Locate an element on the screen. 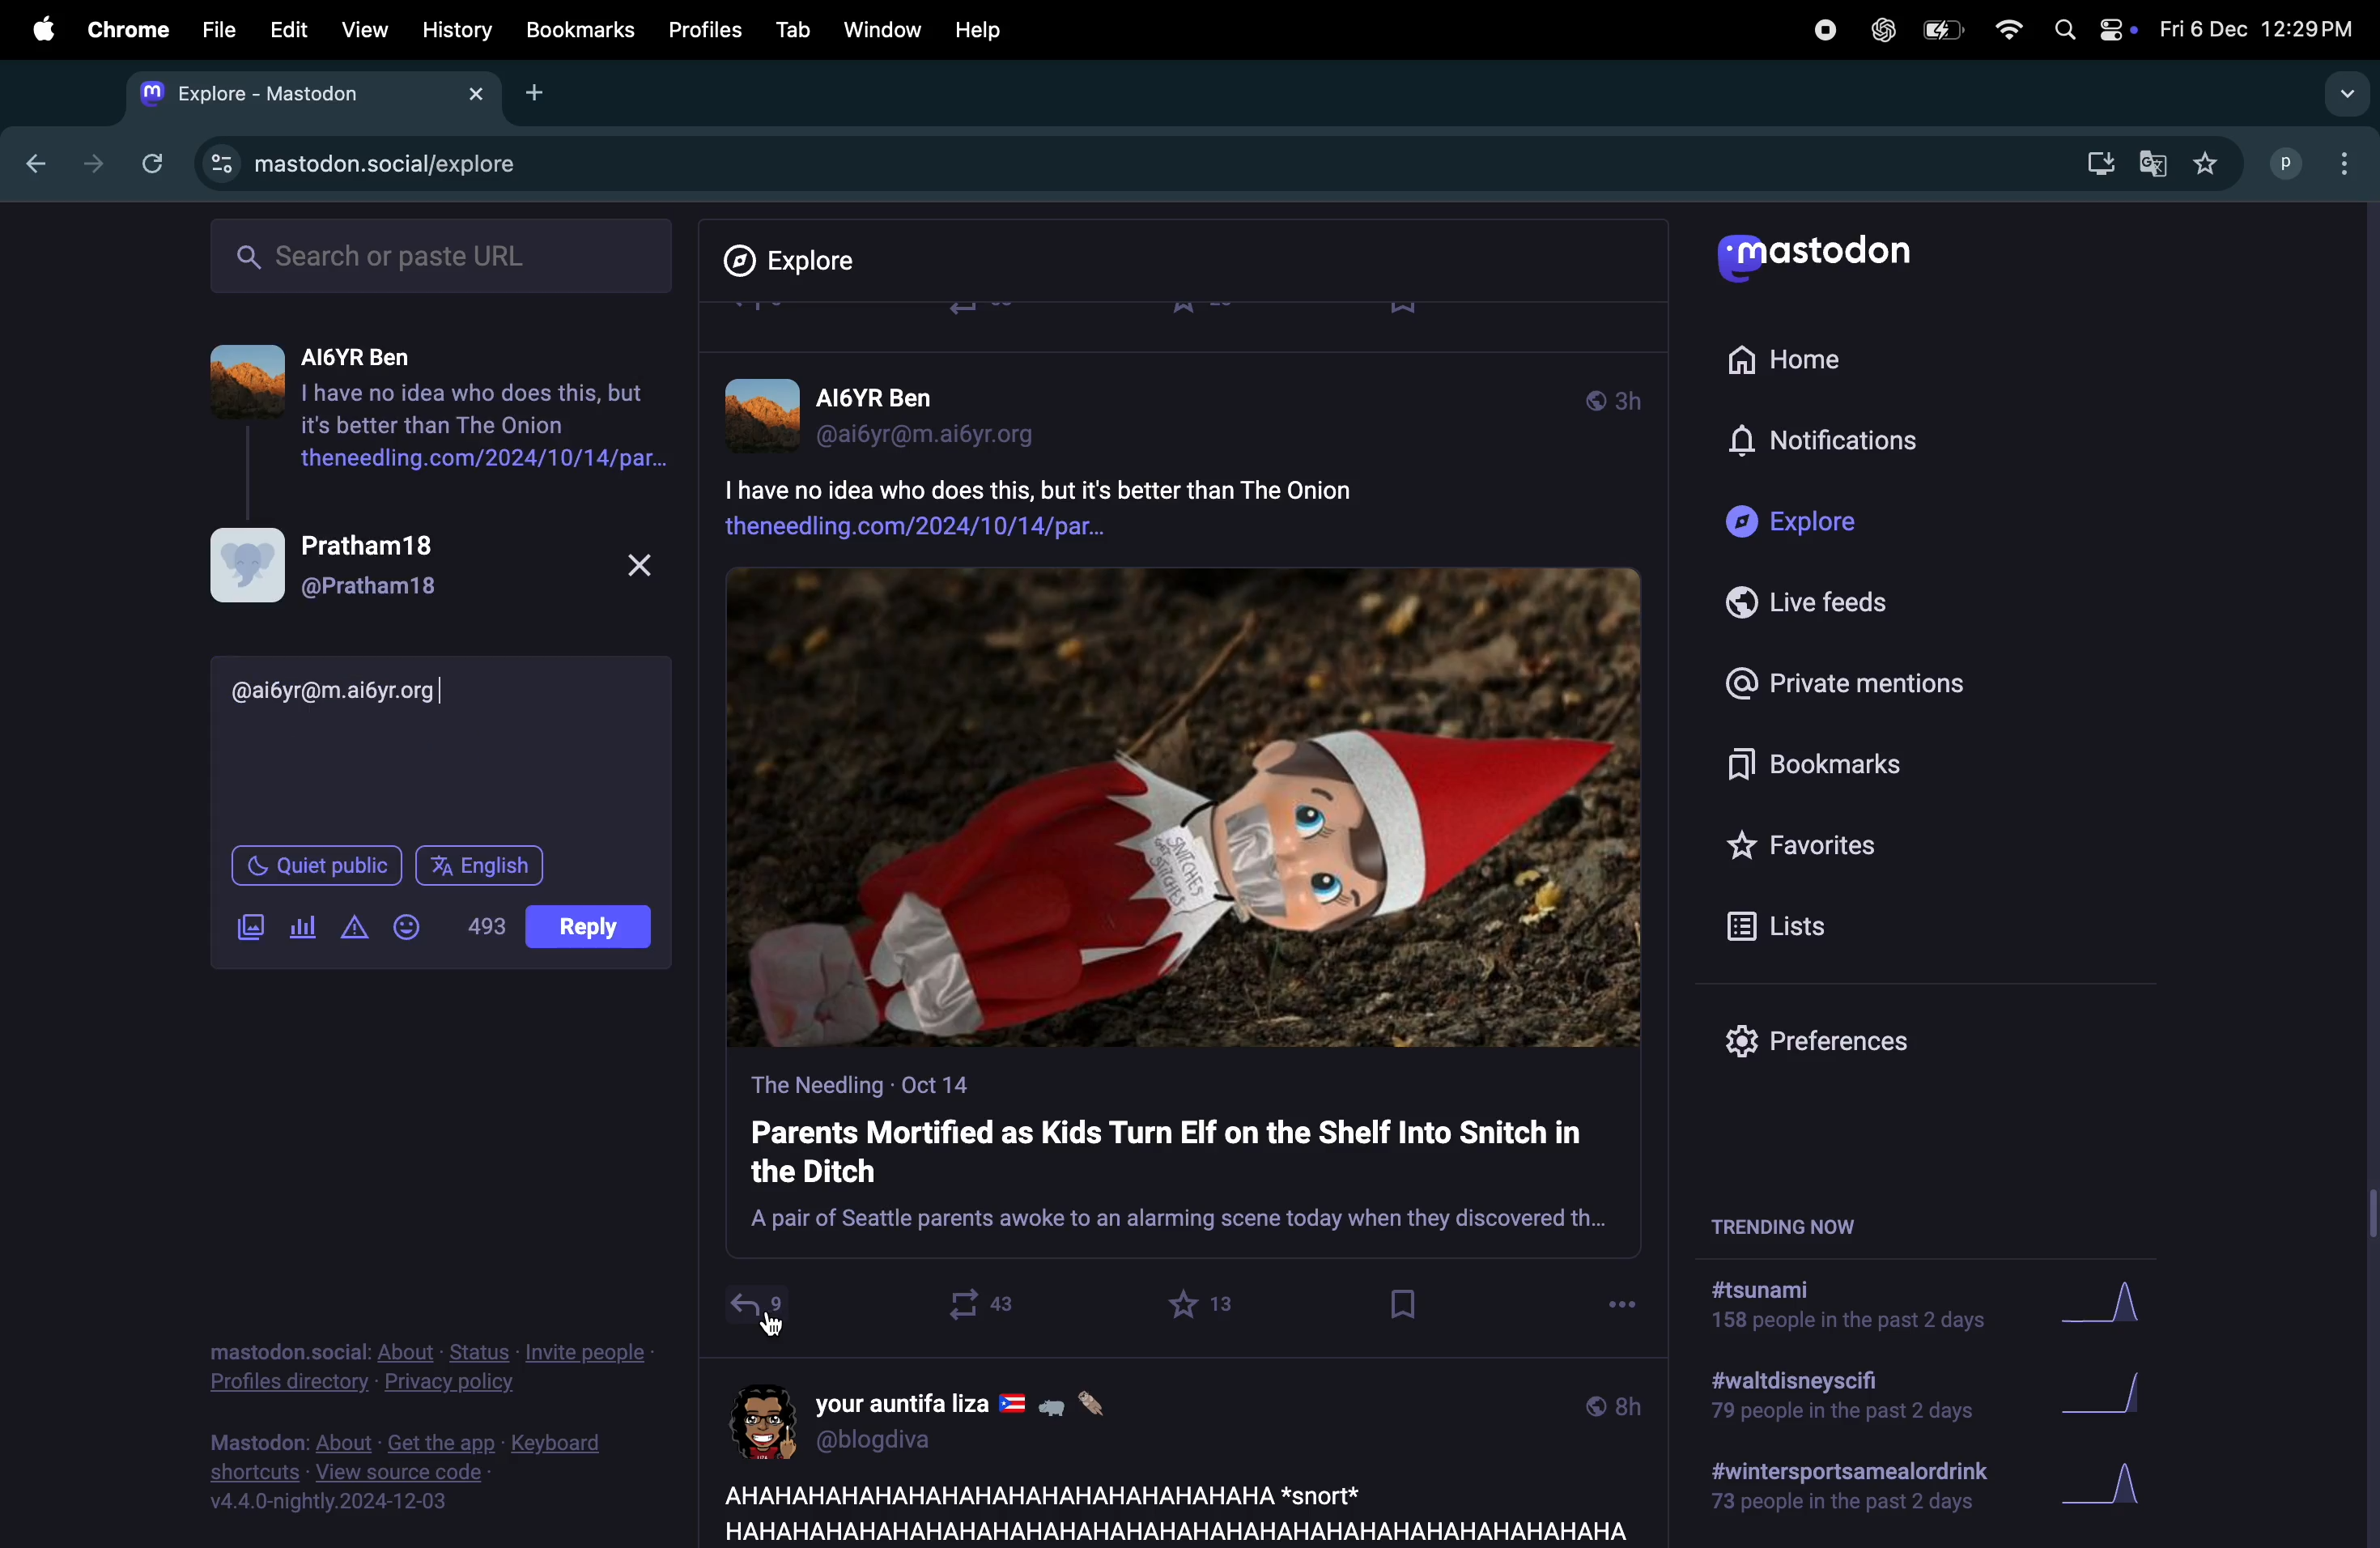 This screenshot has height=1548, width=2380. graph is located at coordinates (2113, 1398).